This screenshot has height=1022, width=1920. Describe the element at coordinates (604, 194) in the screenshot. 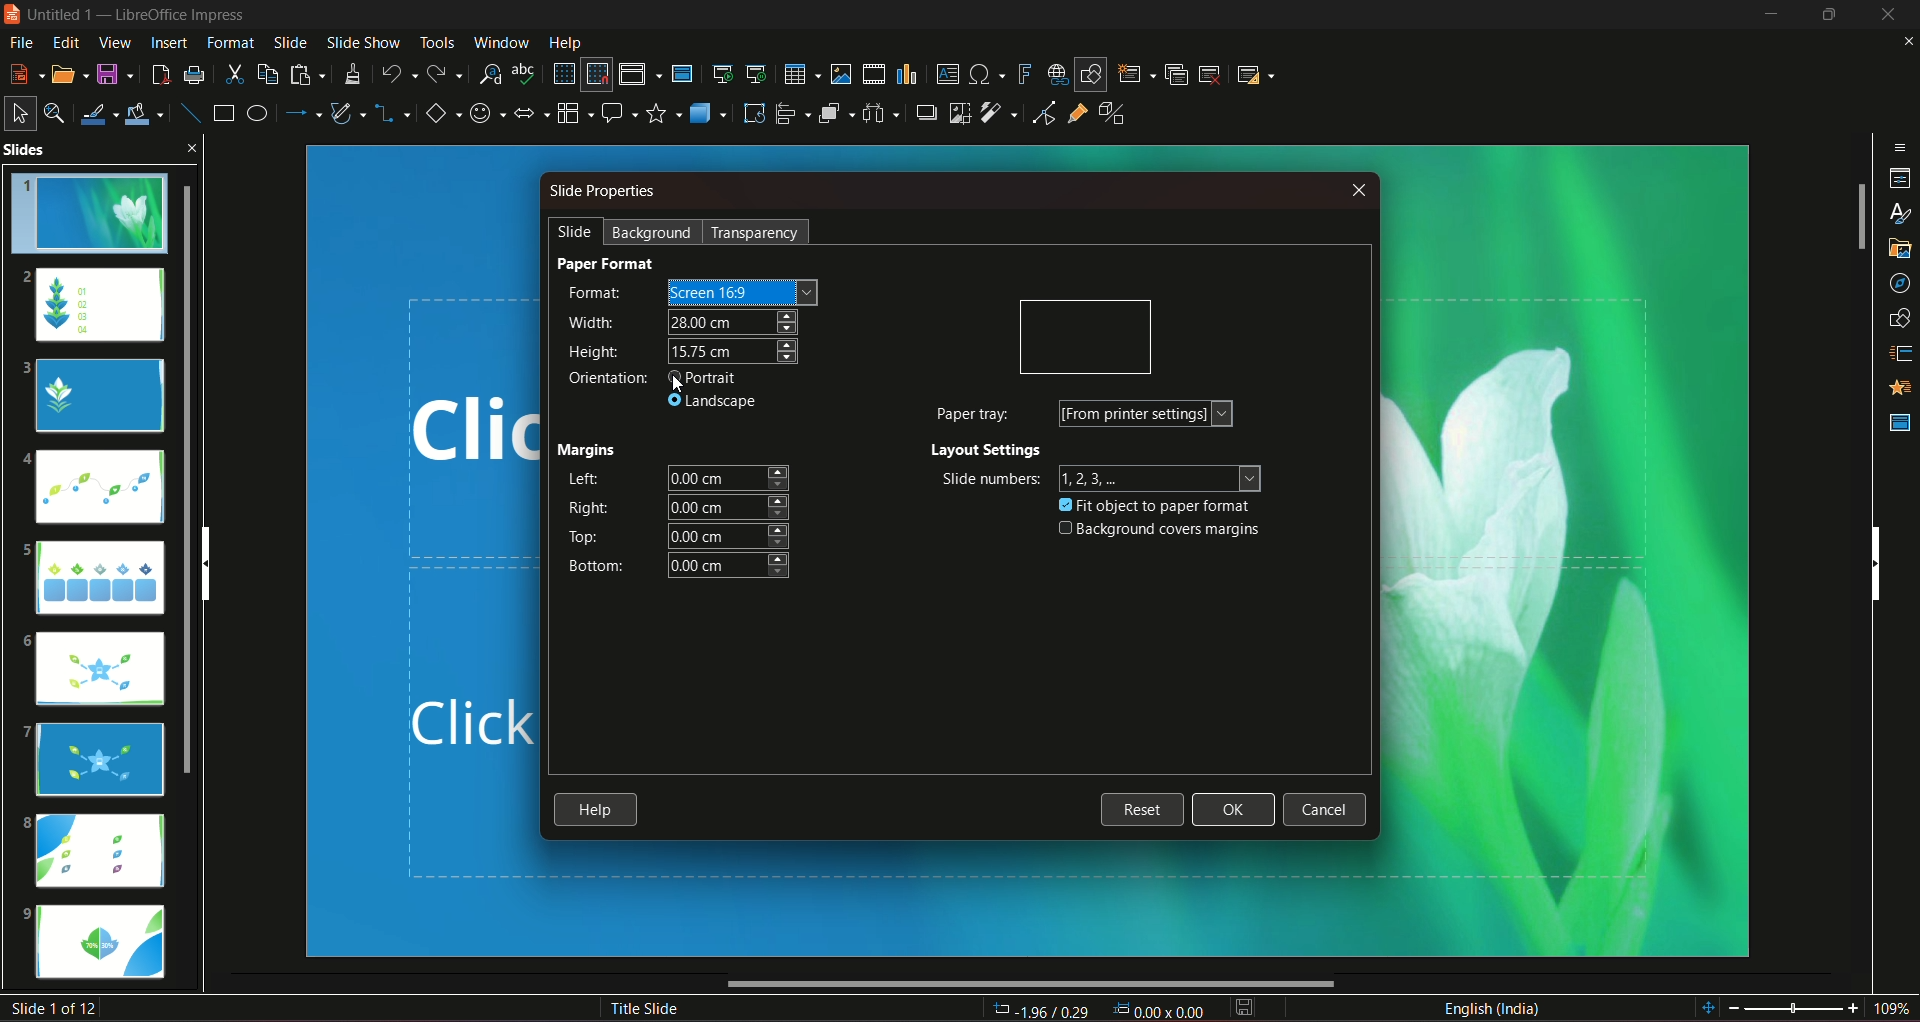

I see `slide properties` at that location.